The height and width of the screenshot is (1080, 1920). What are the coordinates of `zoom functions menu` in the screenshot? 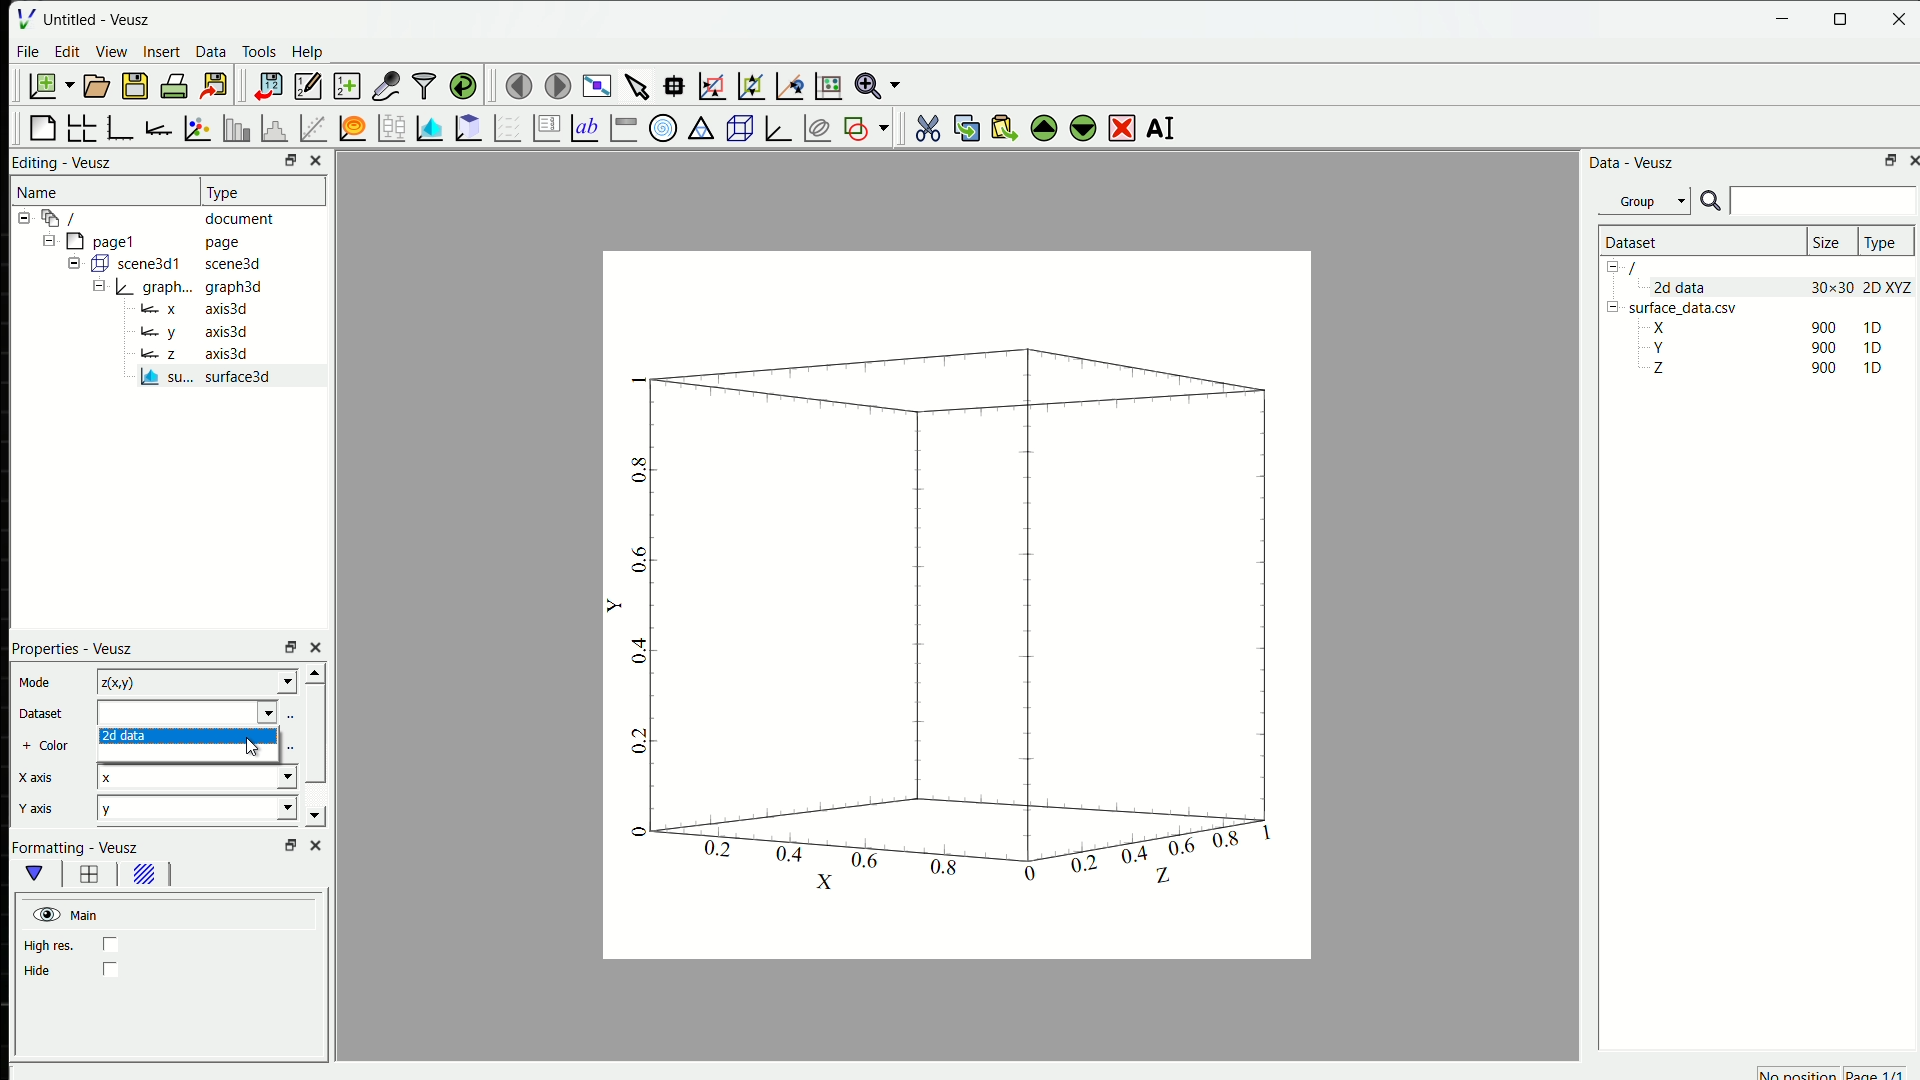 It's located at (878, 87).